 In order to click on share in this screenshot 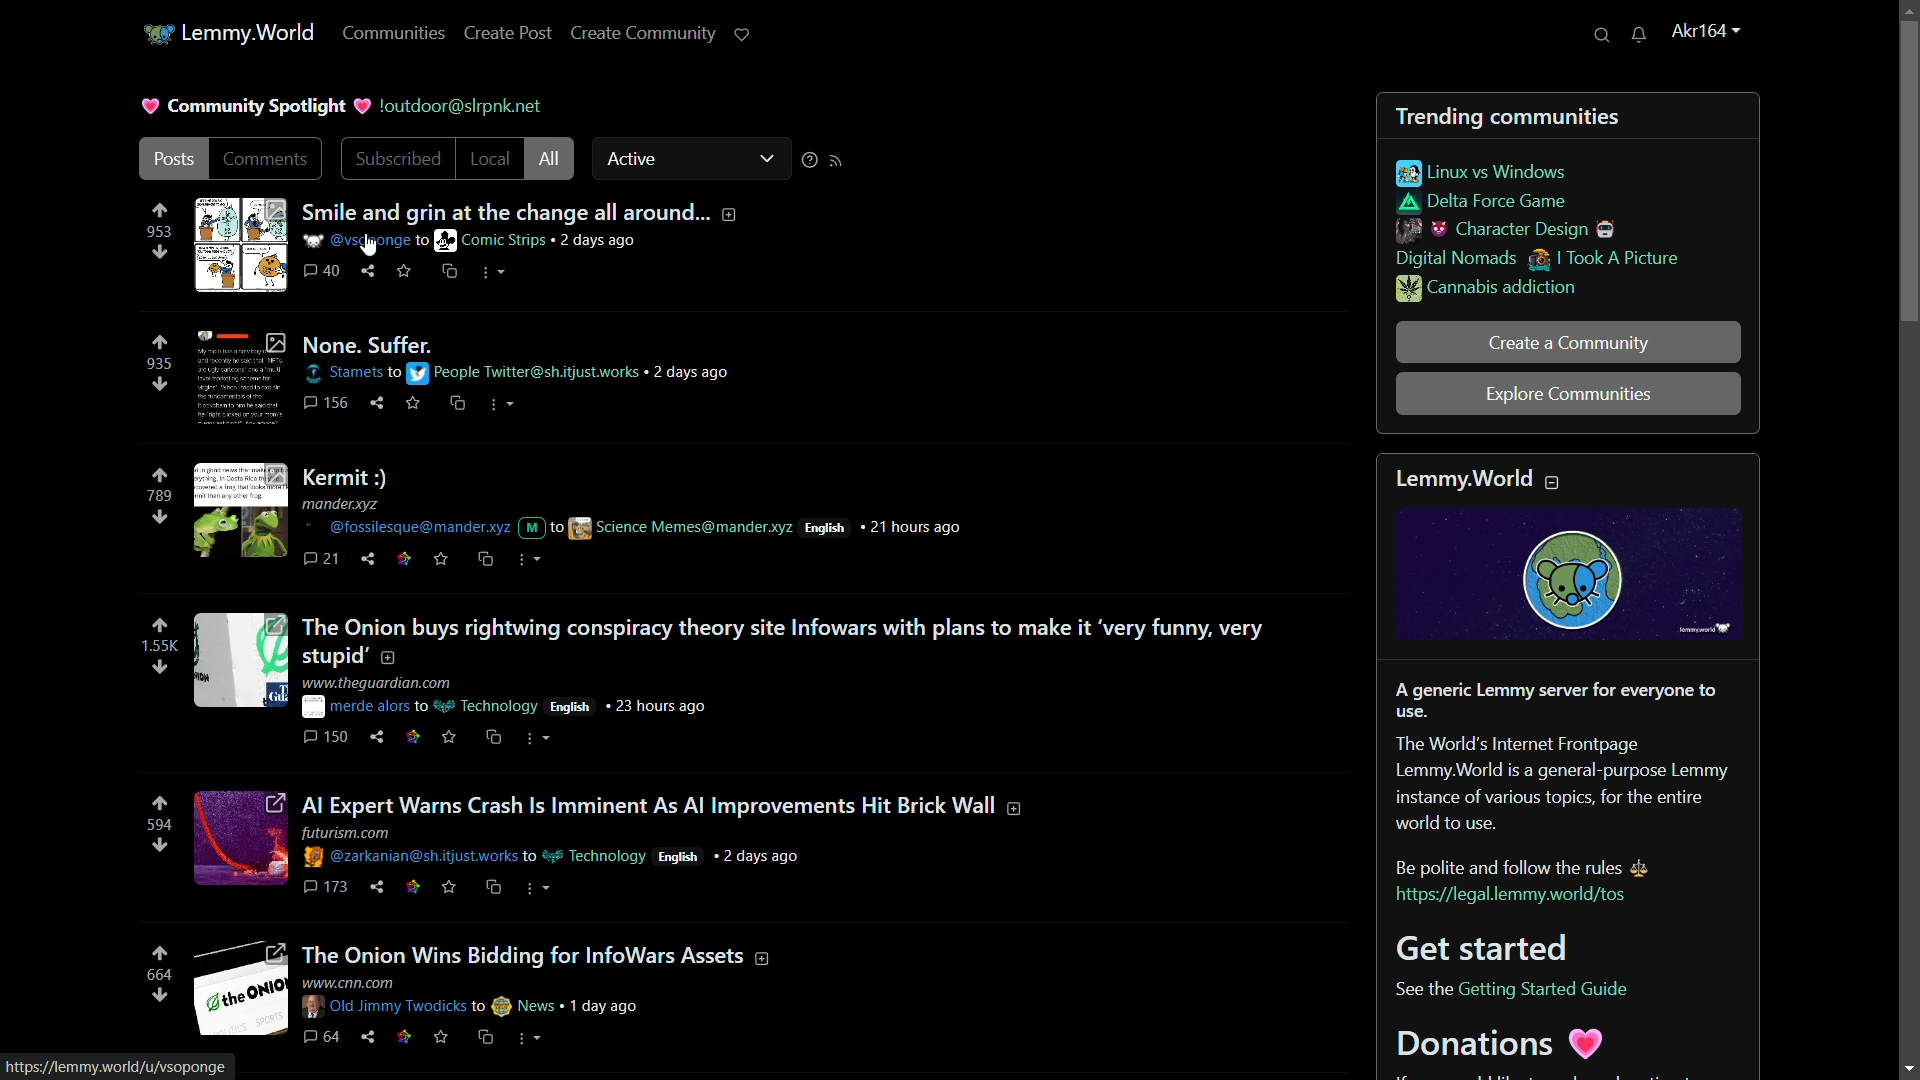, I will do `click(369, 1038)`.